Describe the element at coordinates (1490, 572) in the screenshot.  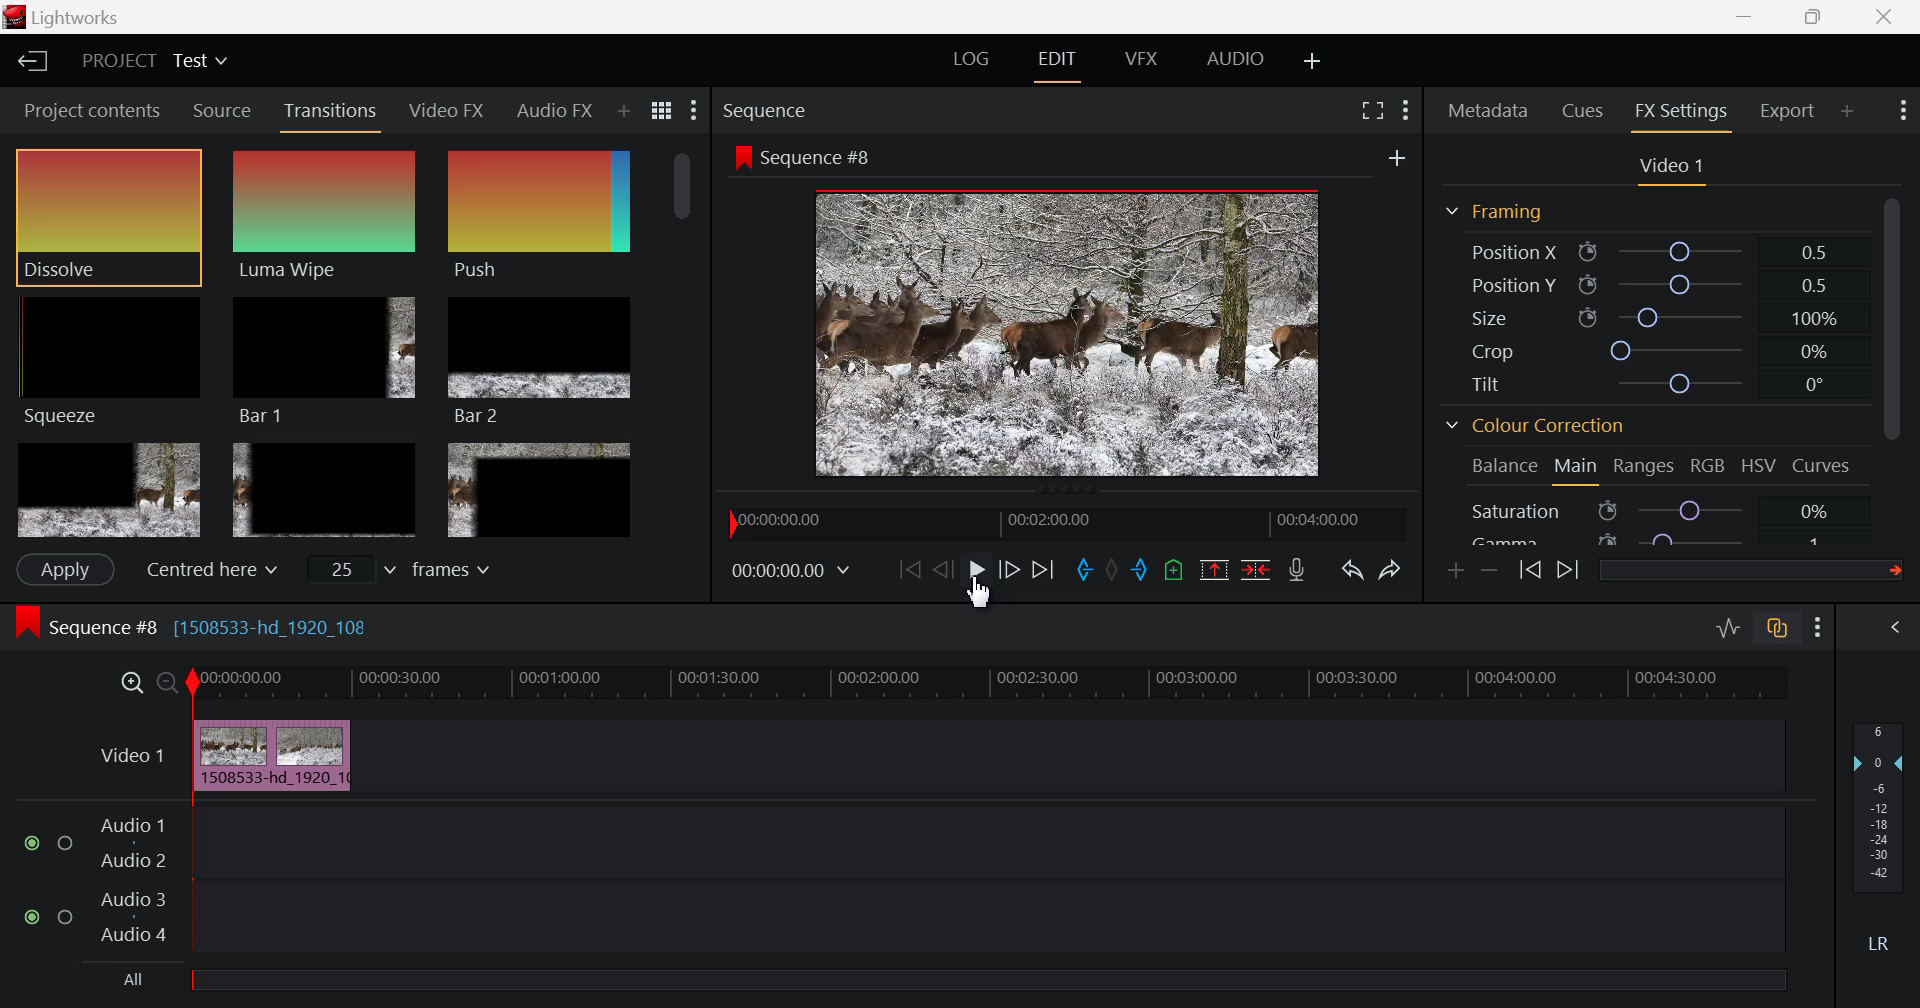
I see `Remove keyframe` at that location.